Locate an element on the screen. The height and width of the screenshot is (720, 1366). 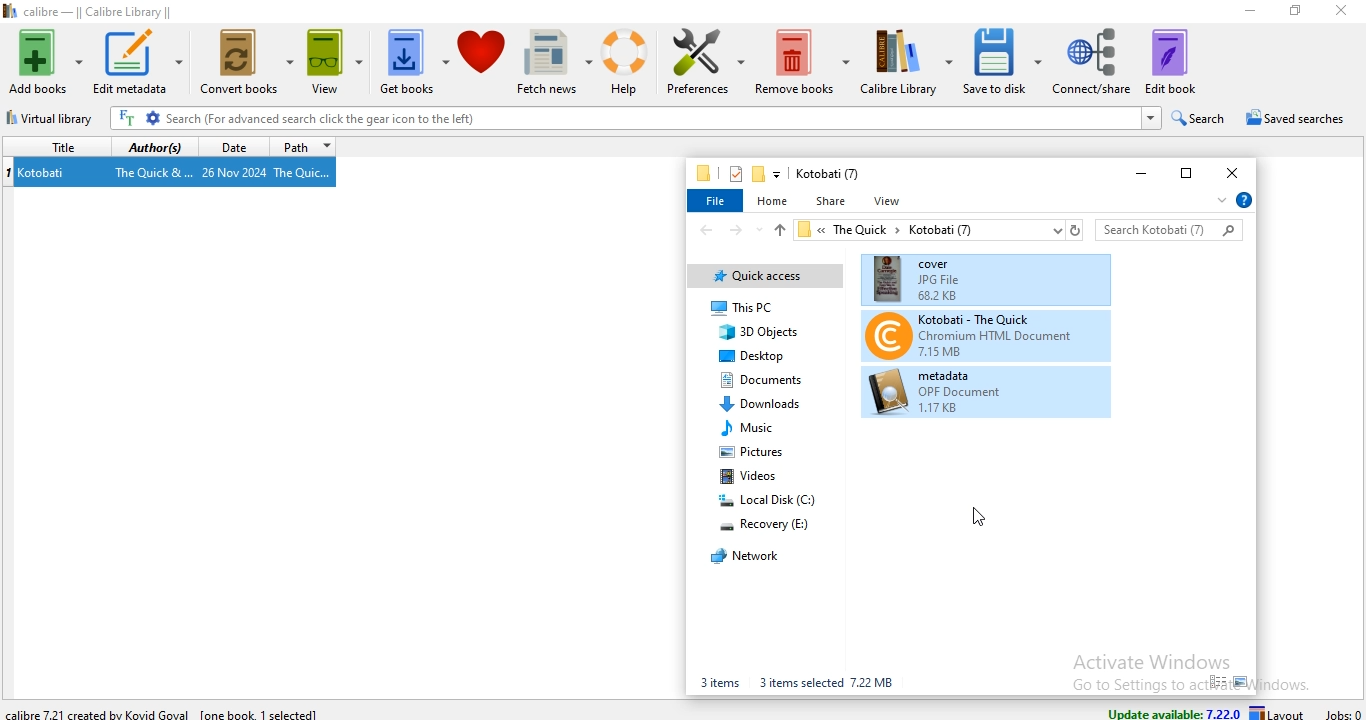
properties is located at coordinates (734, 173).